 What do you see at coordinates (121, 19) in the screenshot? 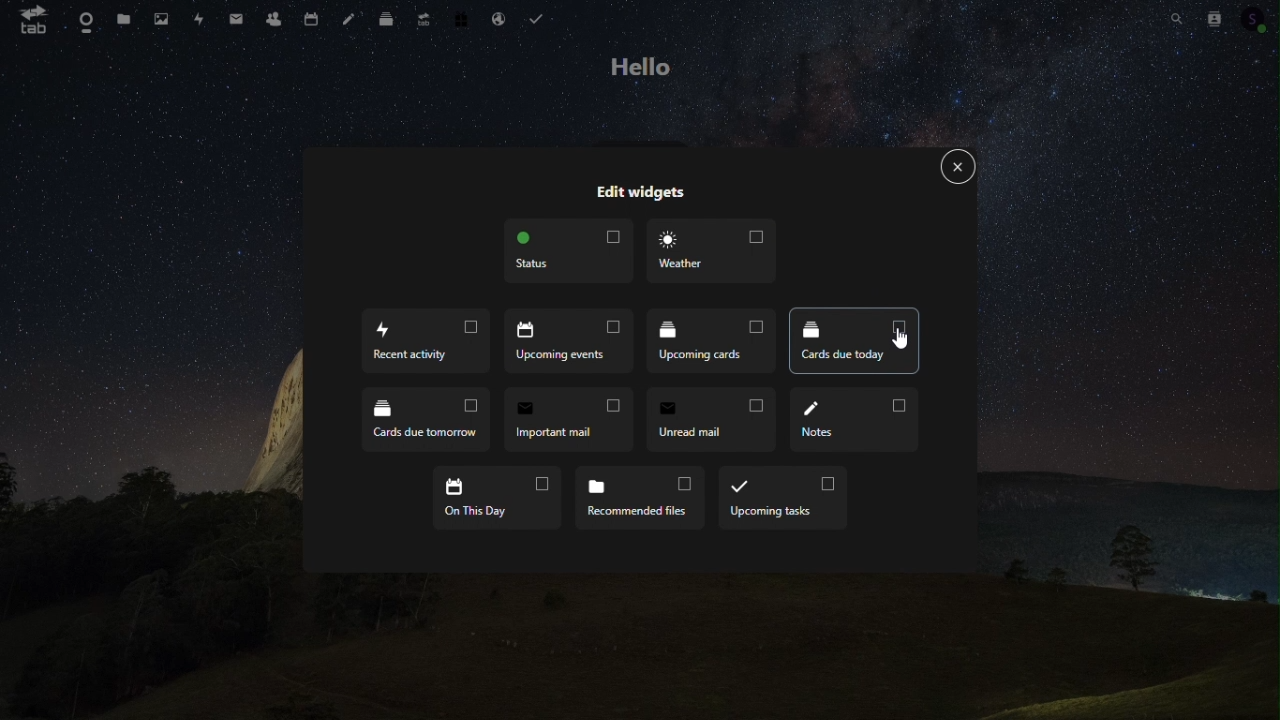
I see `files` at bounding box center [121, 19].